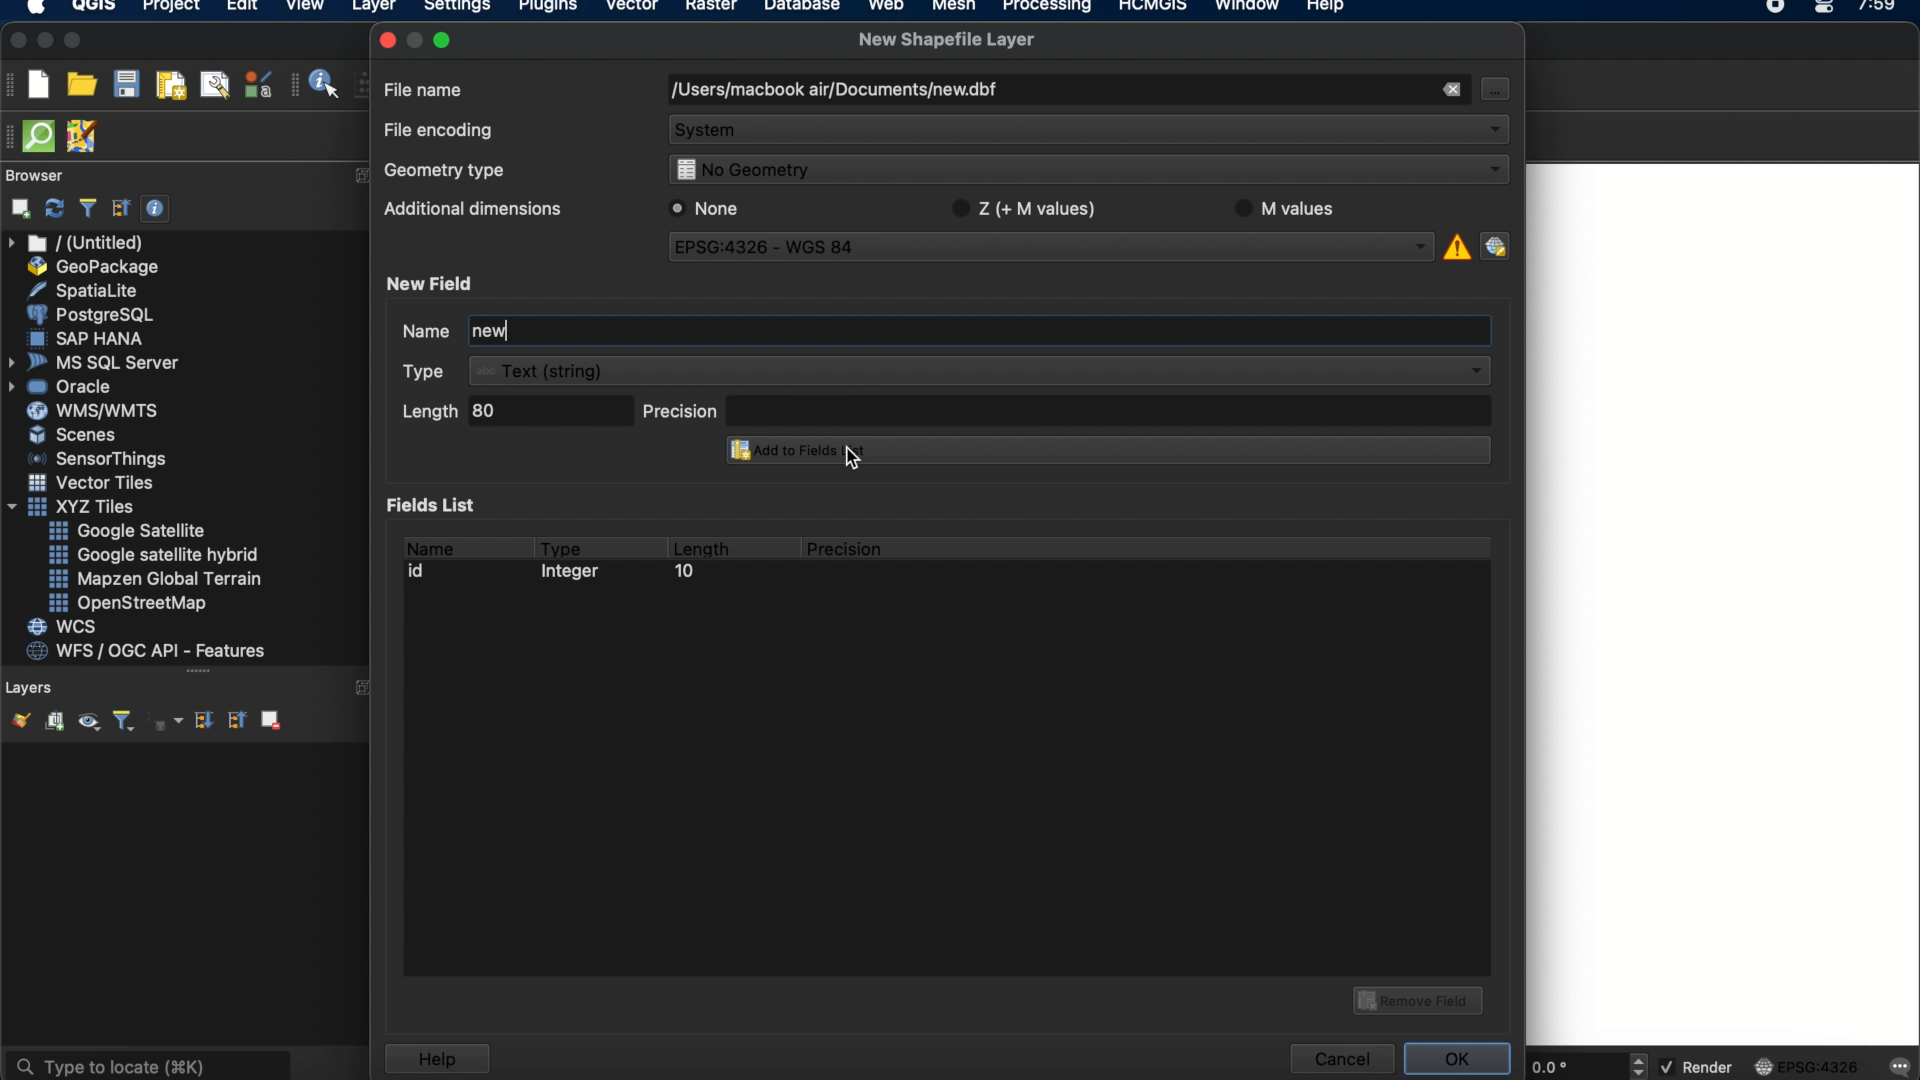 This screenshot has height=1080, width=1920. What do you see at coordinates (856, 461) in the screenshot?
I see `cursor` at bounding box center [856, 461].